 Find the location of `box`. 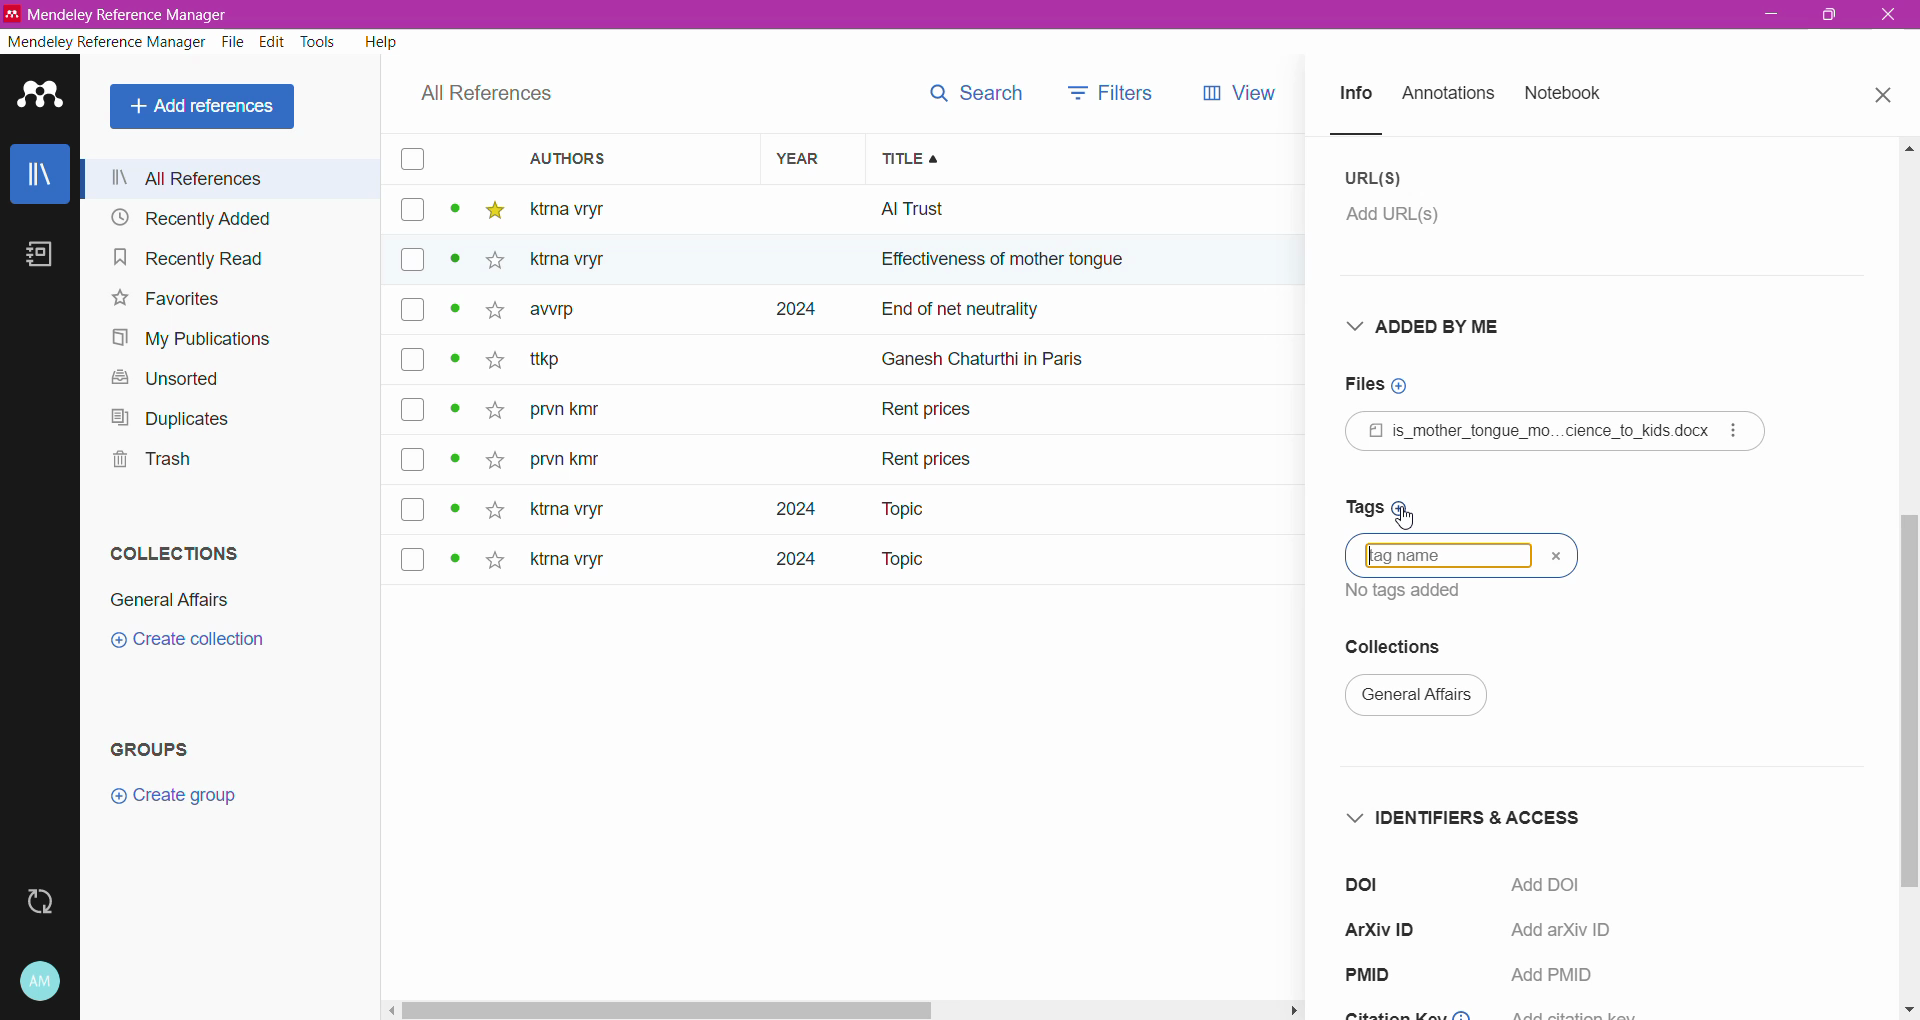

box is located at coordinates (412, 211).